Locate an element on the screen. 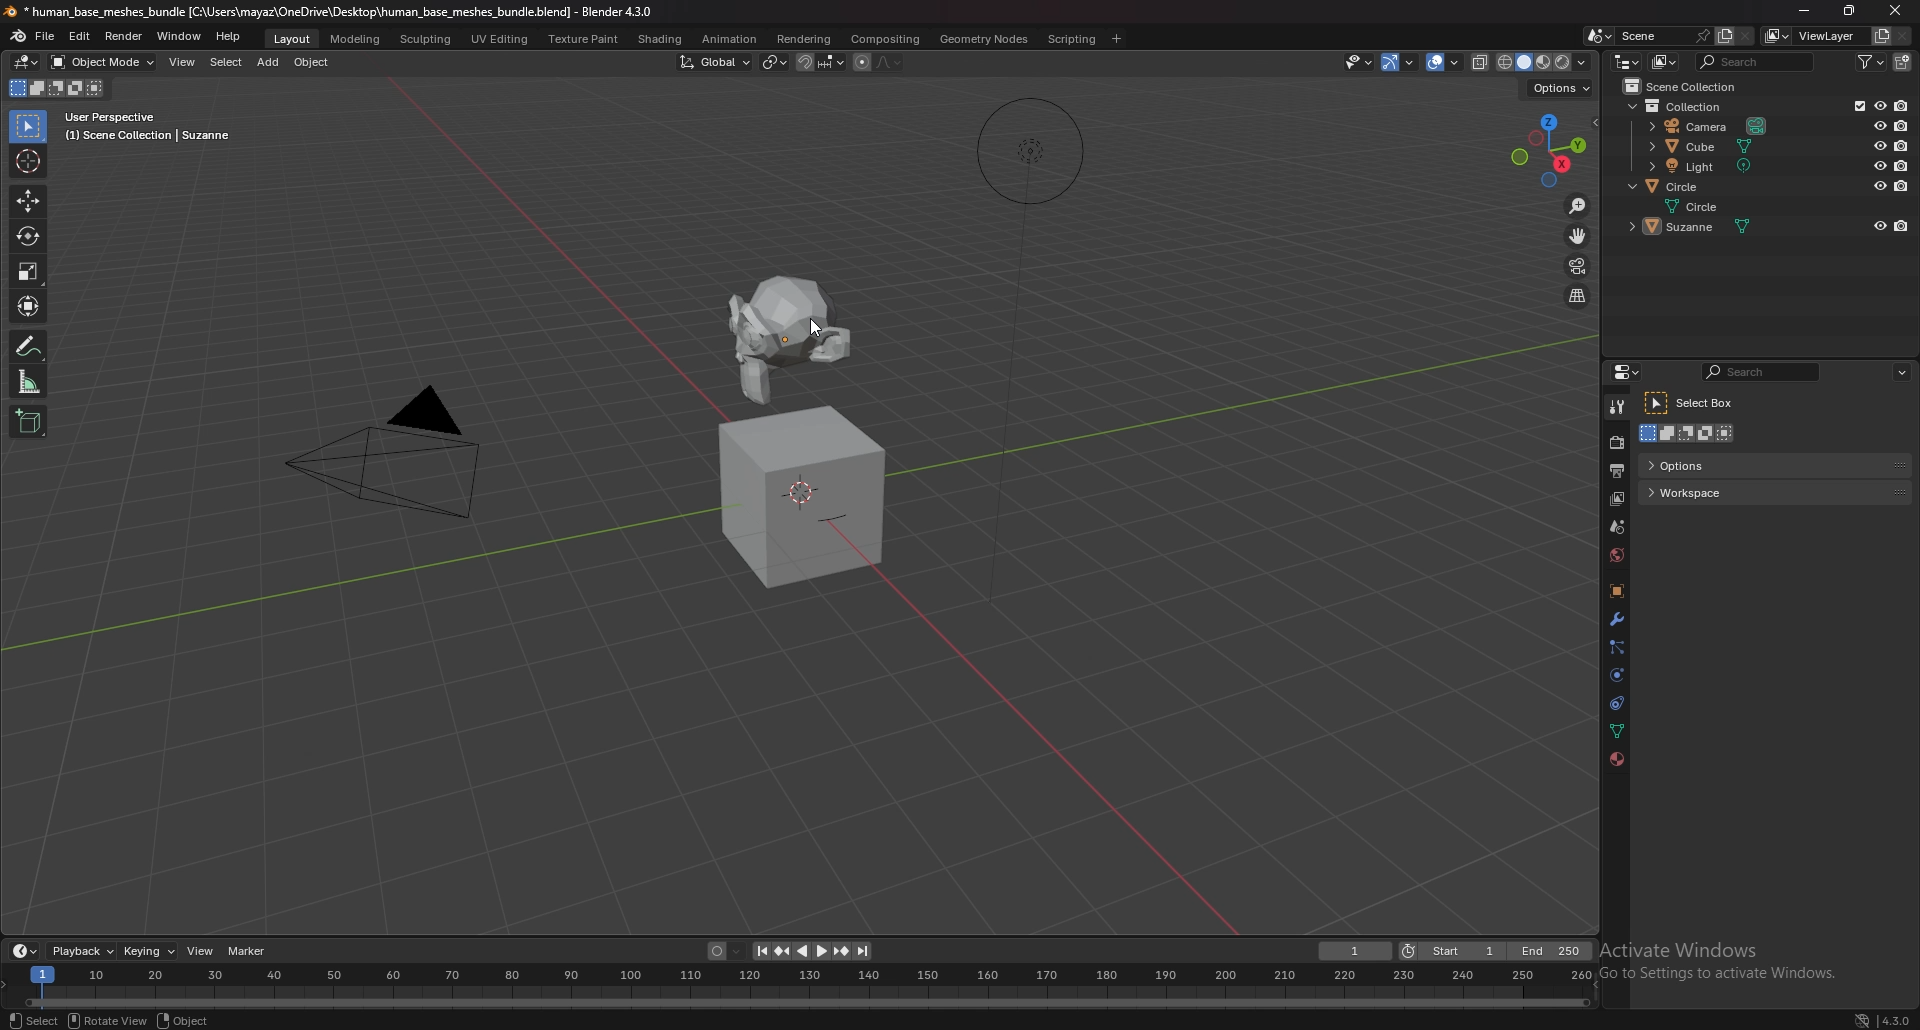 Image resolution: width=1920 pixels, height=1030 pixels. cube is located at coordinates (805, 497).